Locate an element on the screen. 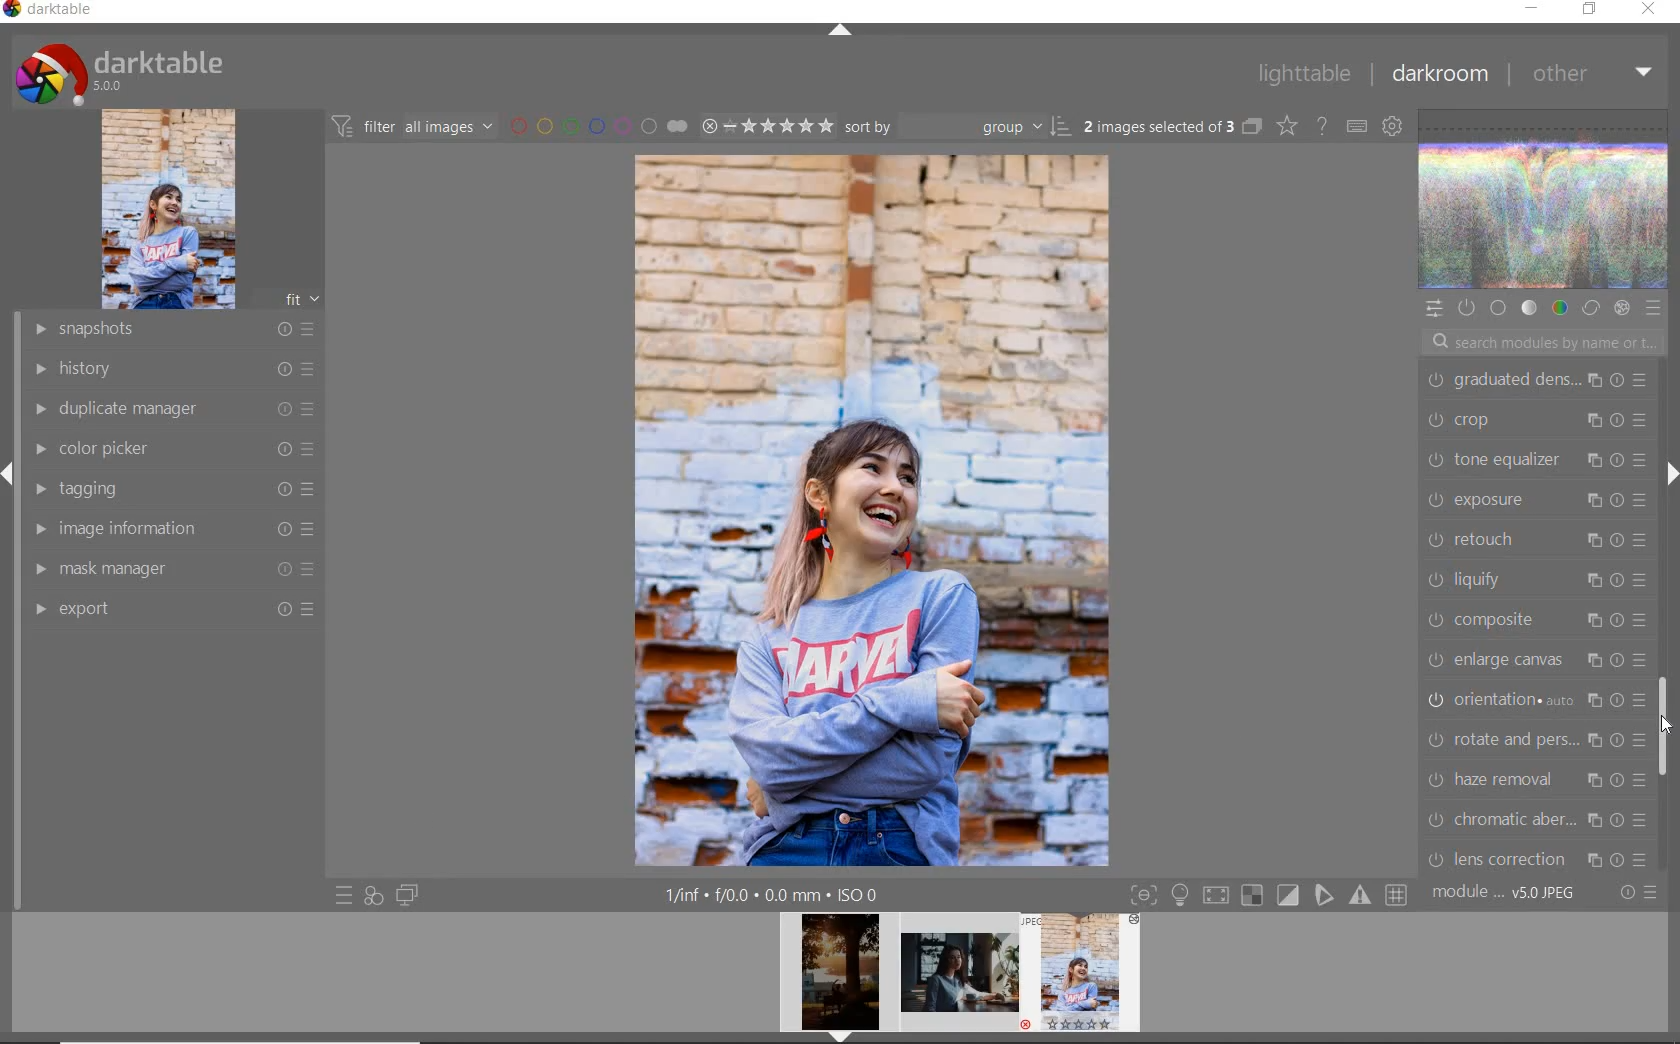 This screenshot has height=1044, width=1680. image preview is located at coordinates (1087, 978).